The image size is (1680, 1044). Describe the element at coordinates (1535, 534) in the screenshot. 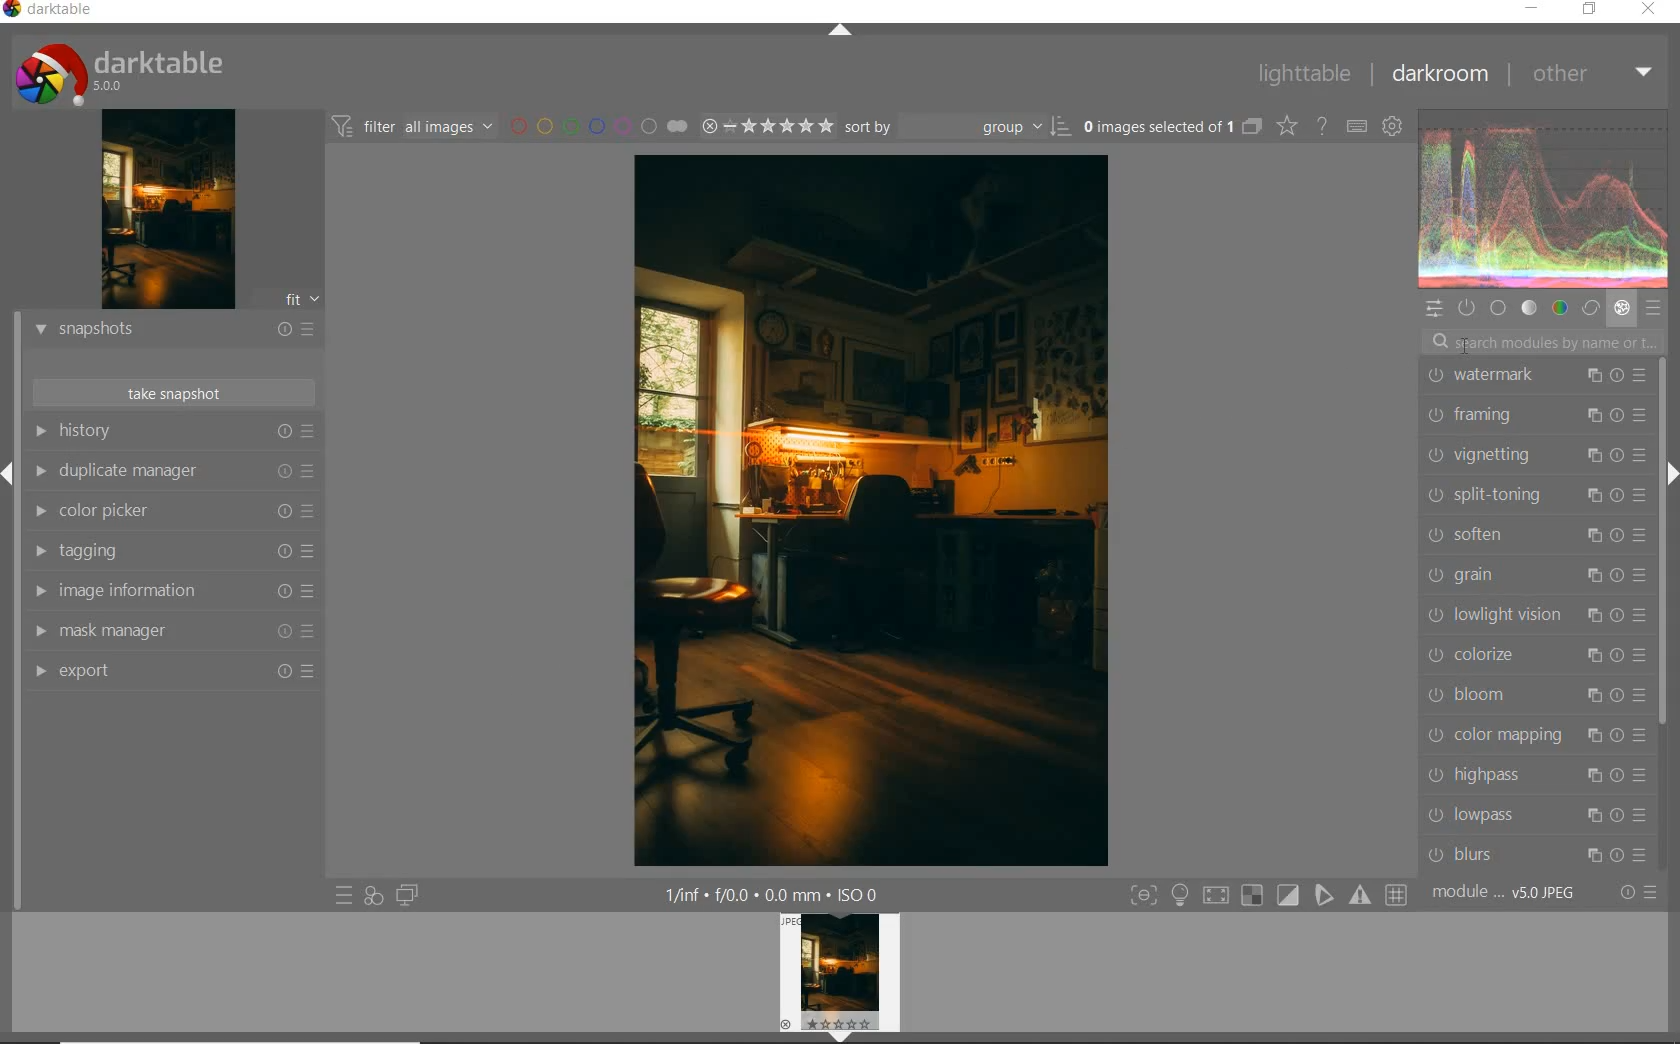

I see `soften` at that location.